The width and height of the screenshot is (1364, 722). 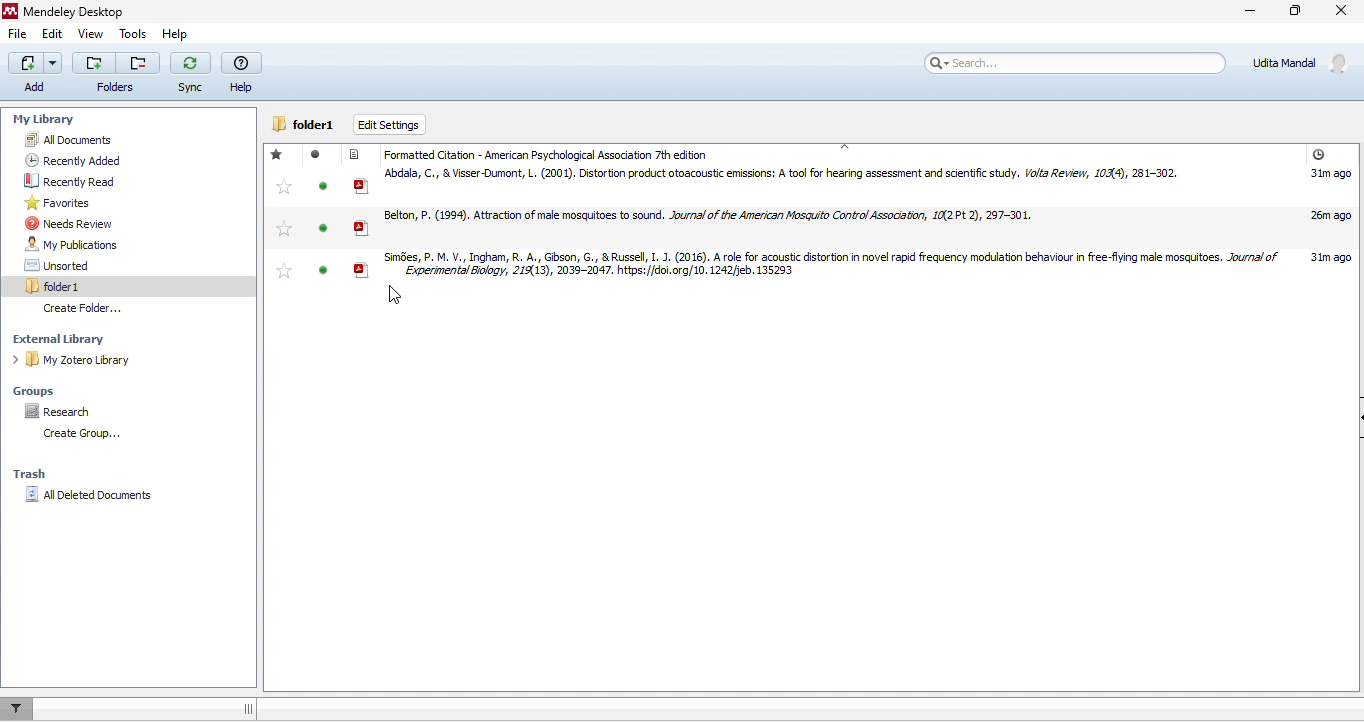 I want to click on added time, so click(x=1318, y=154).